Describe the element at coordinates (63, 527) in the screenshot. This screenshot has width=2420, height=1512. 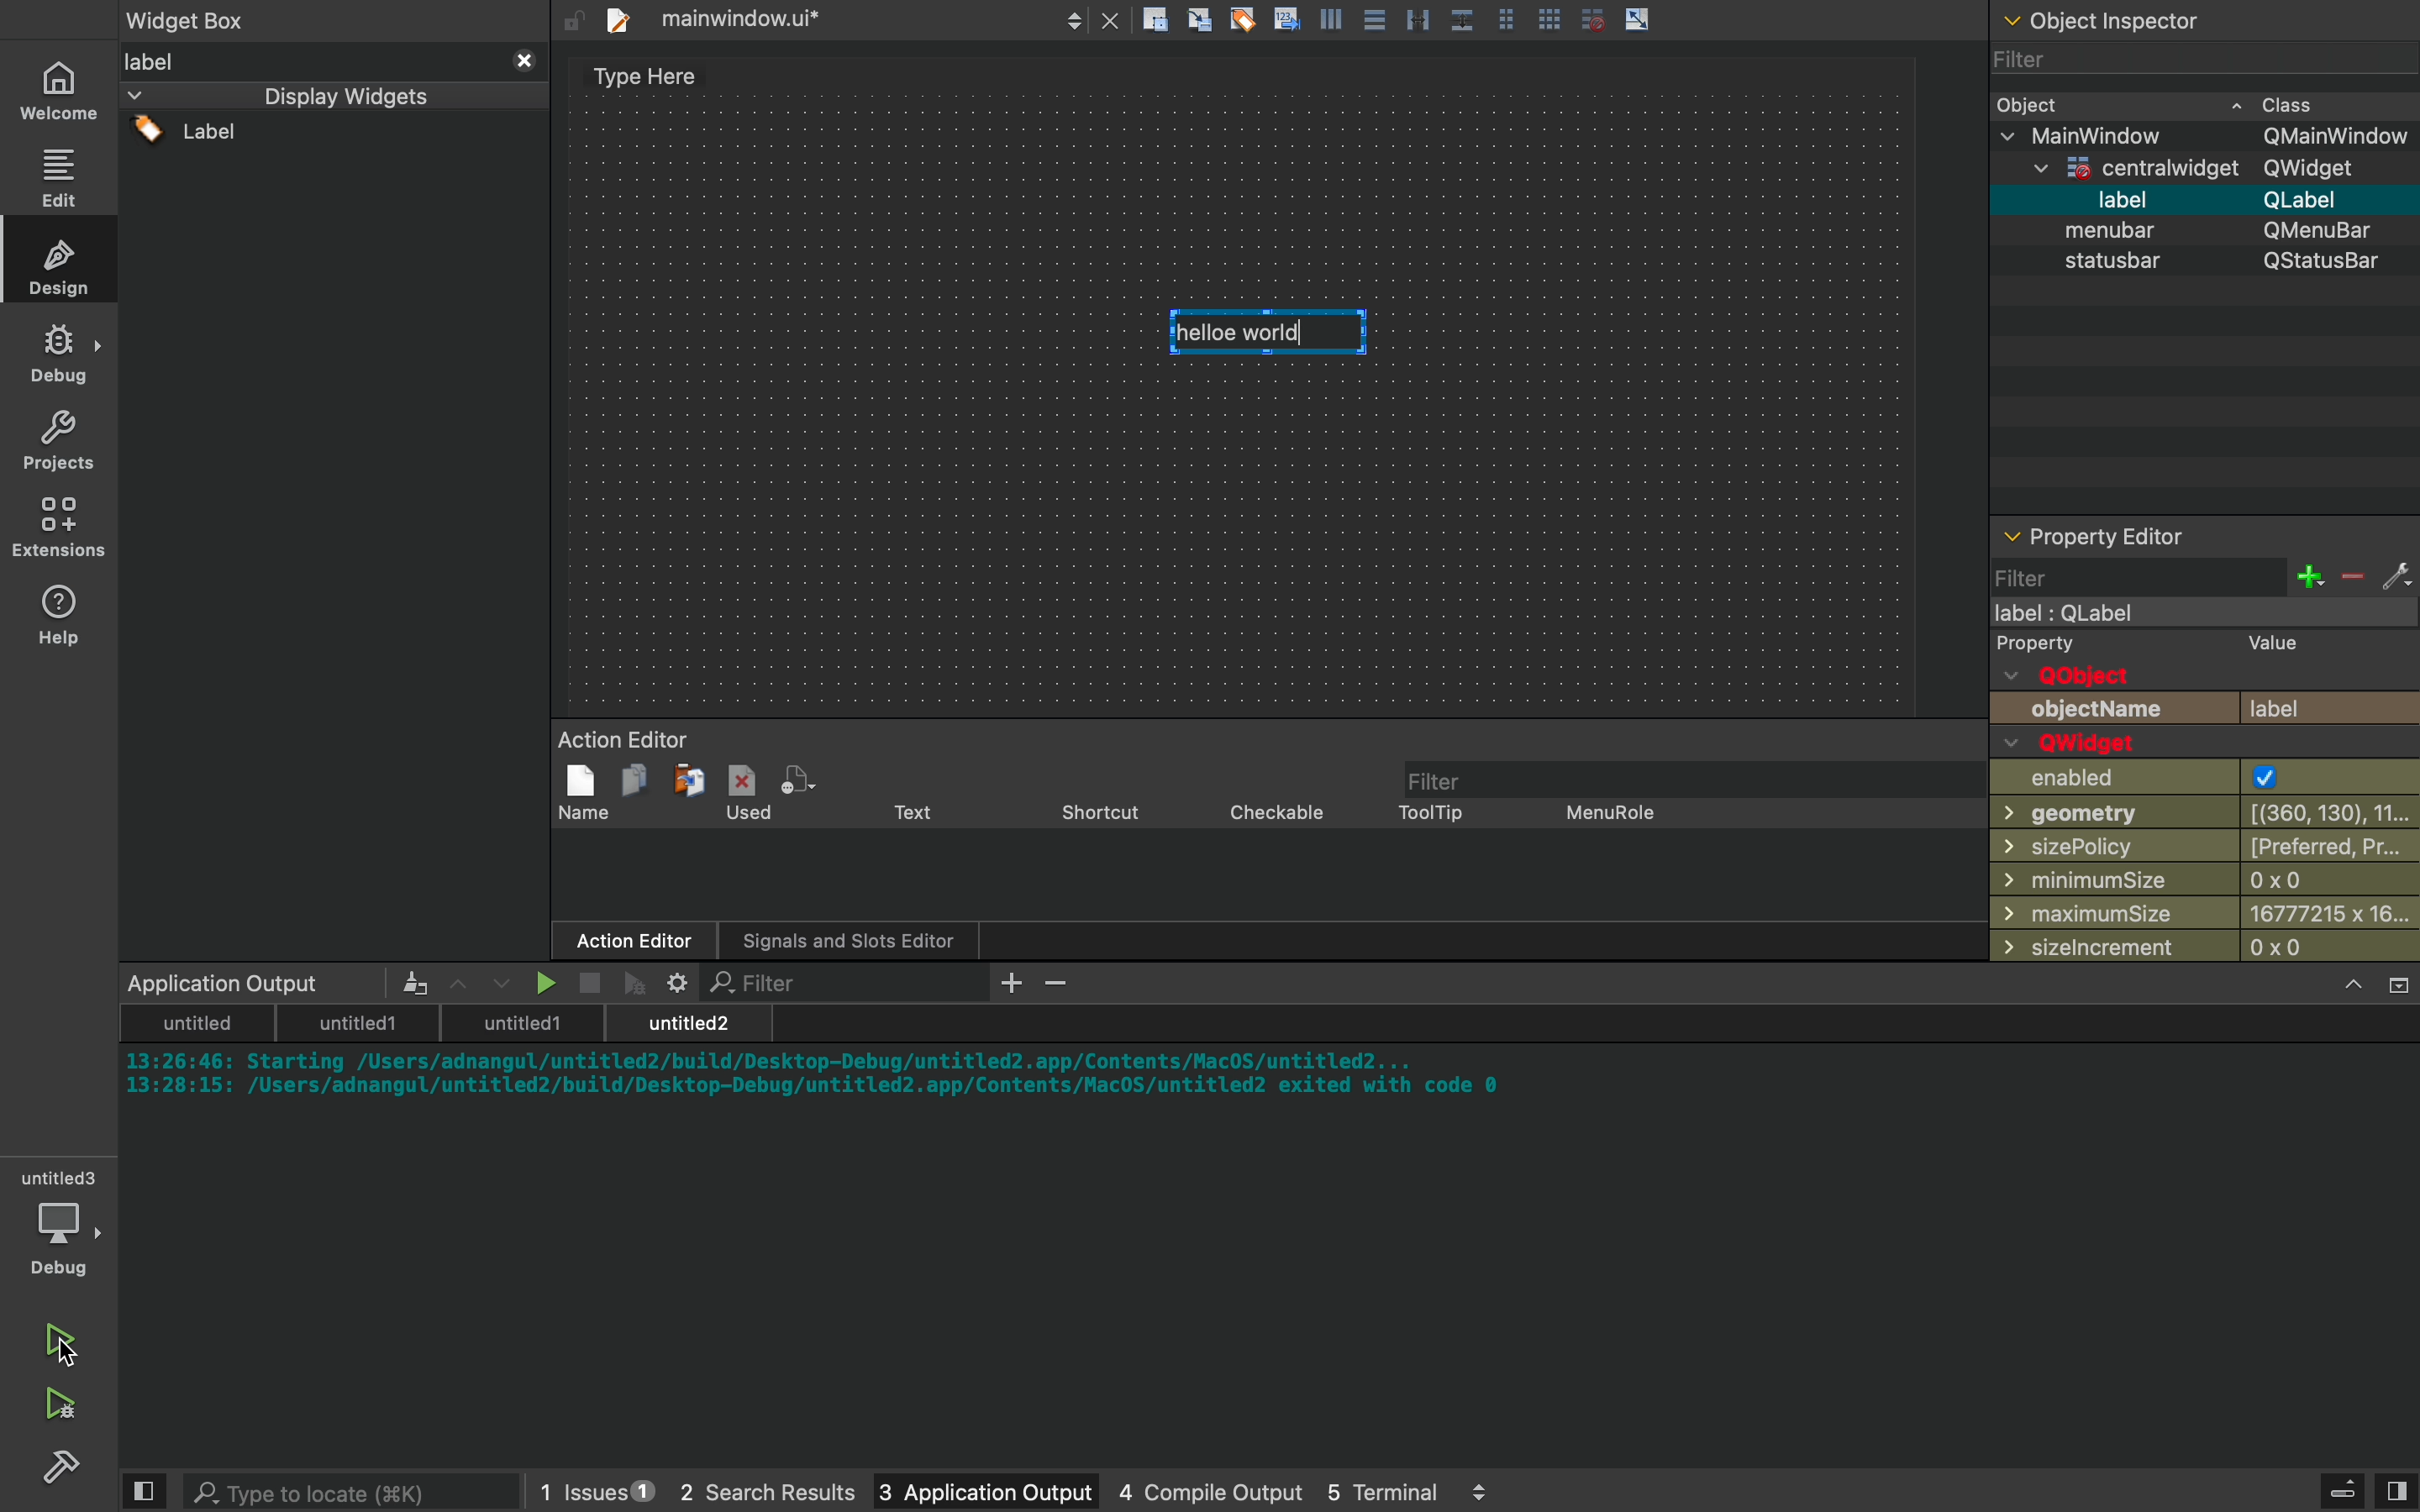
I see `extensions` at that location.